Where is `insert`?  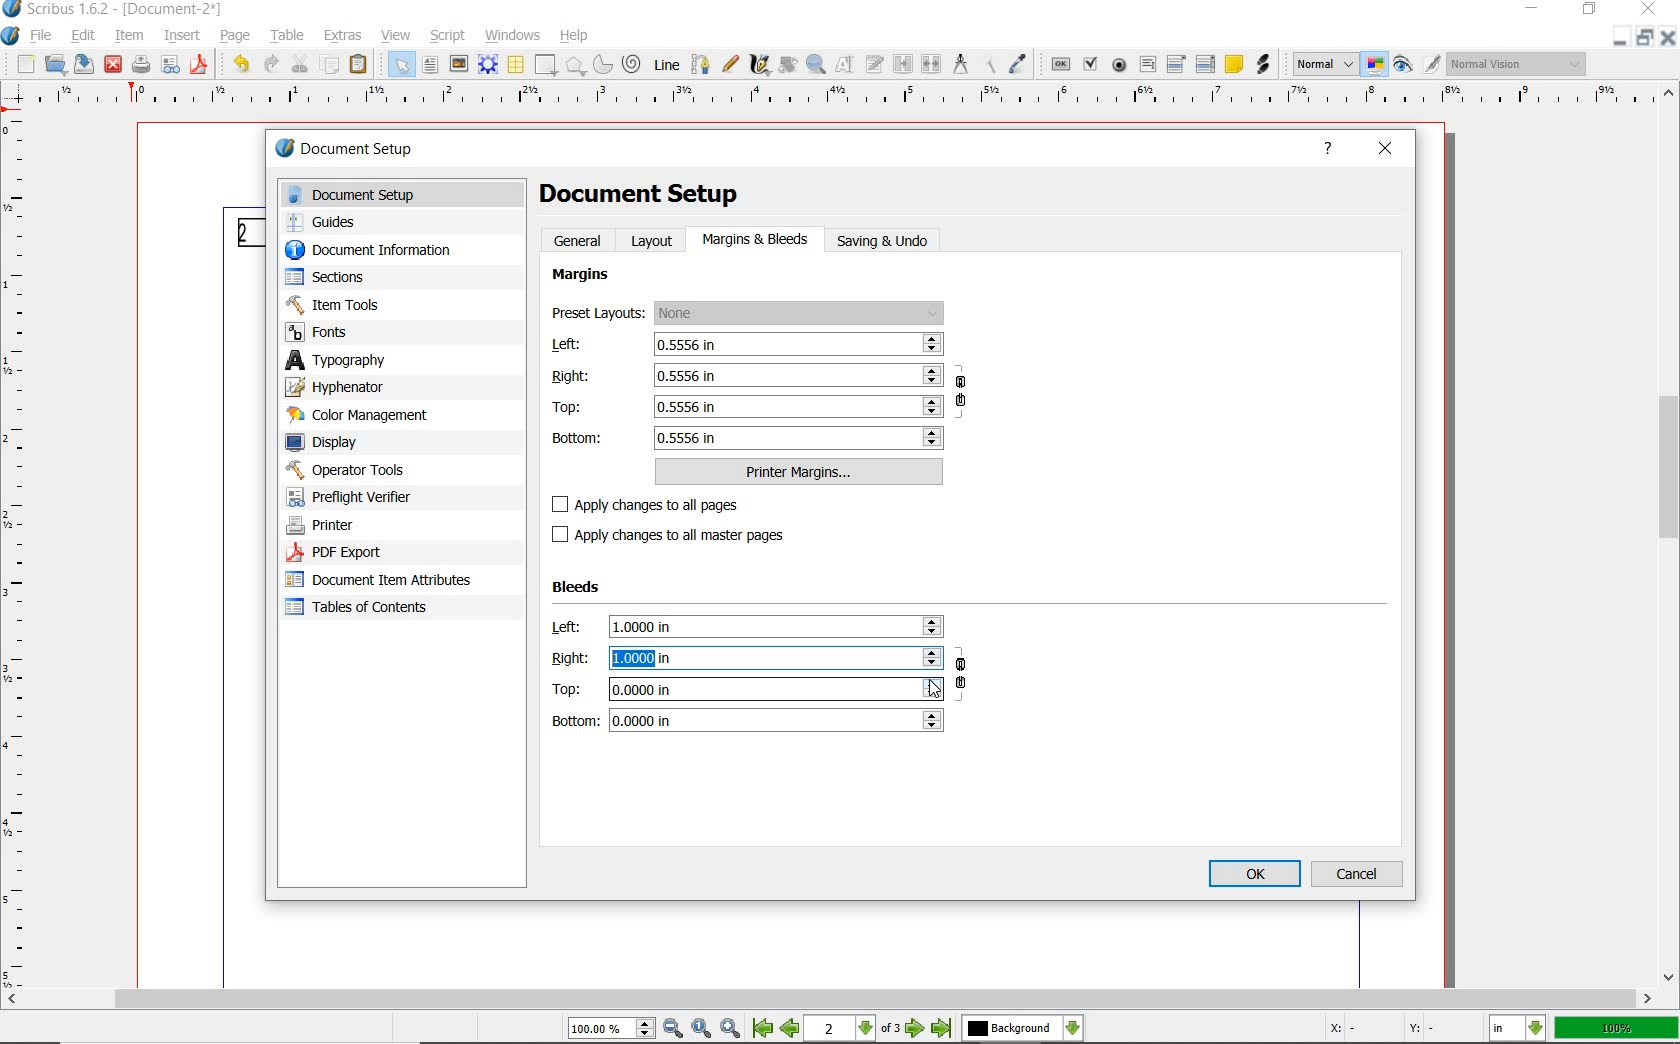 insert is located at coordinates (182, 36).